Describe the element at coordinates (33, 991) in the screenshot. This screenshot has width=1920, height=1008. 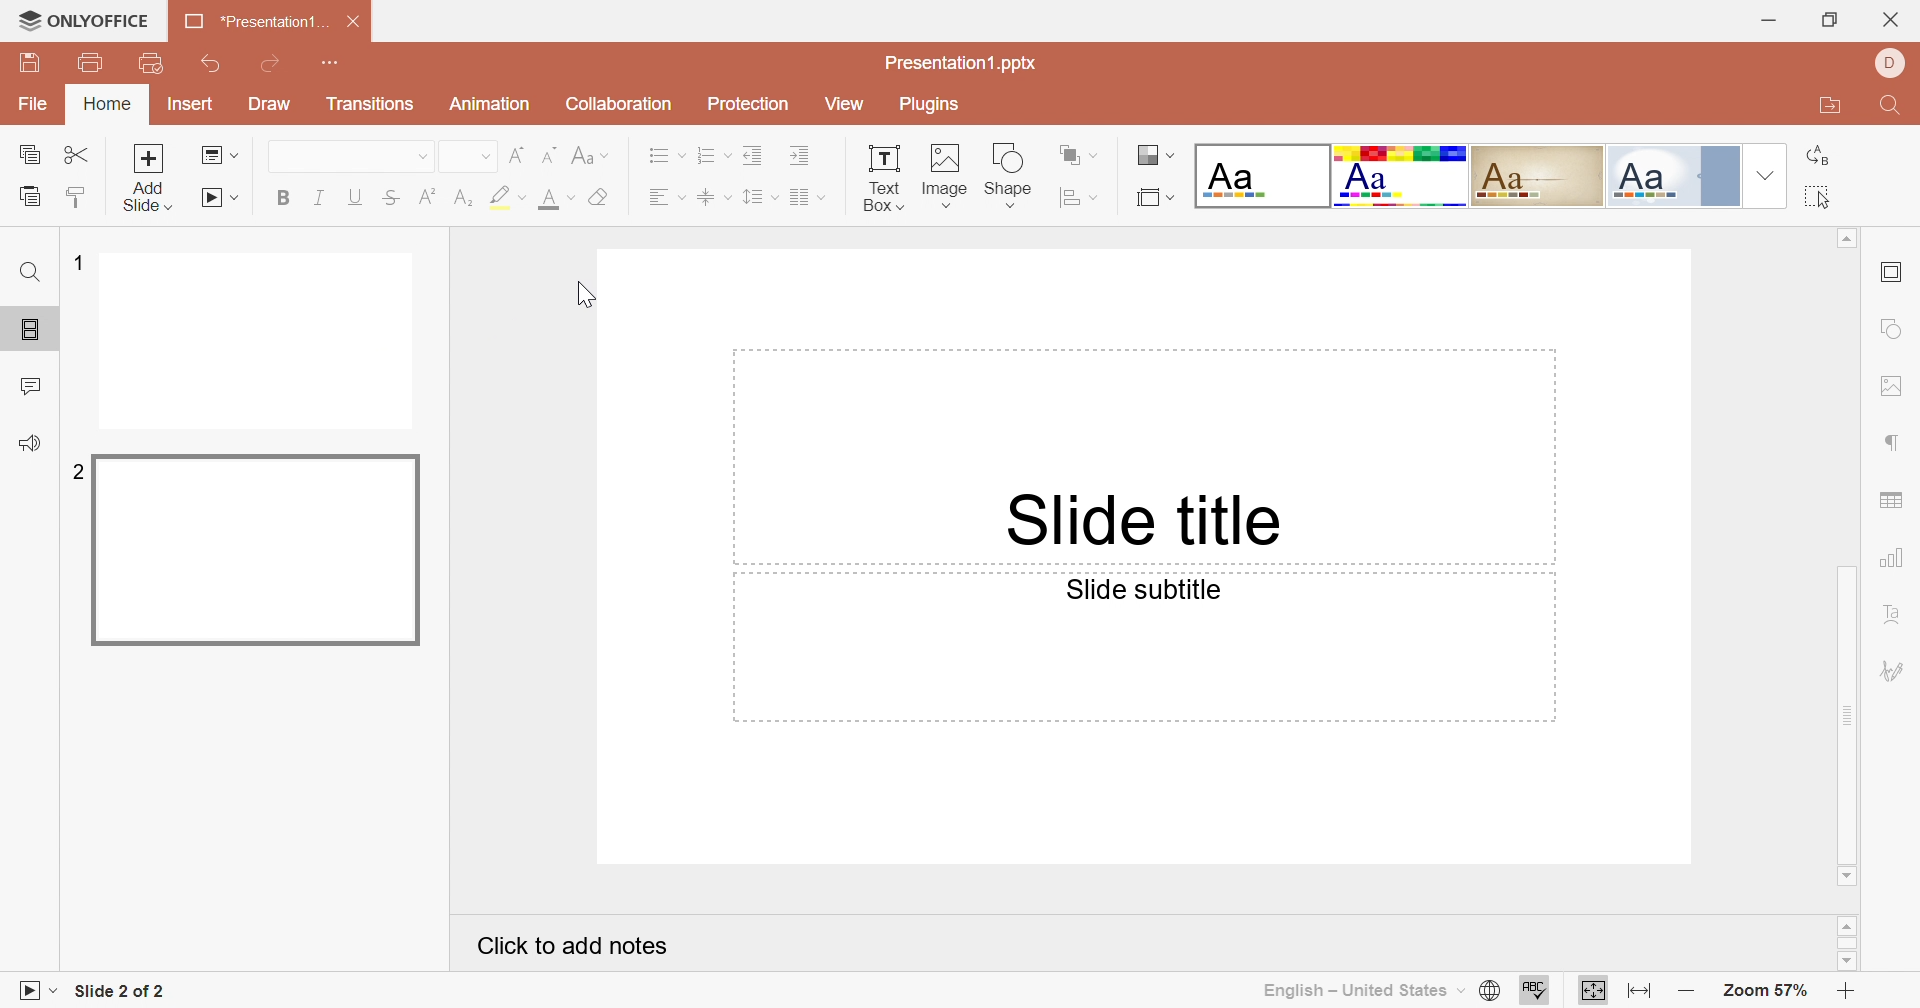
I see `Start slideshow` at that location.